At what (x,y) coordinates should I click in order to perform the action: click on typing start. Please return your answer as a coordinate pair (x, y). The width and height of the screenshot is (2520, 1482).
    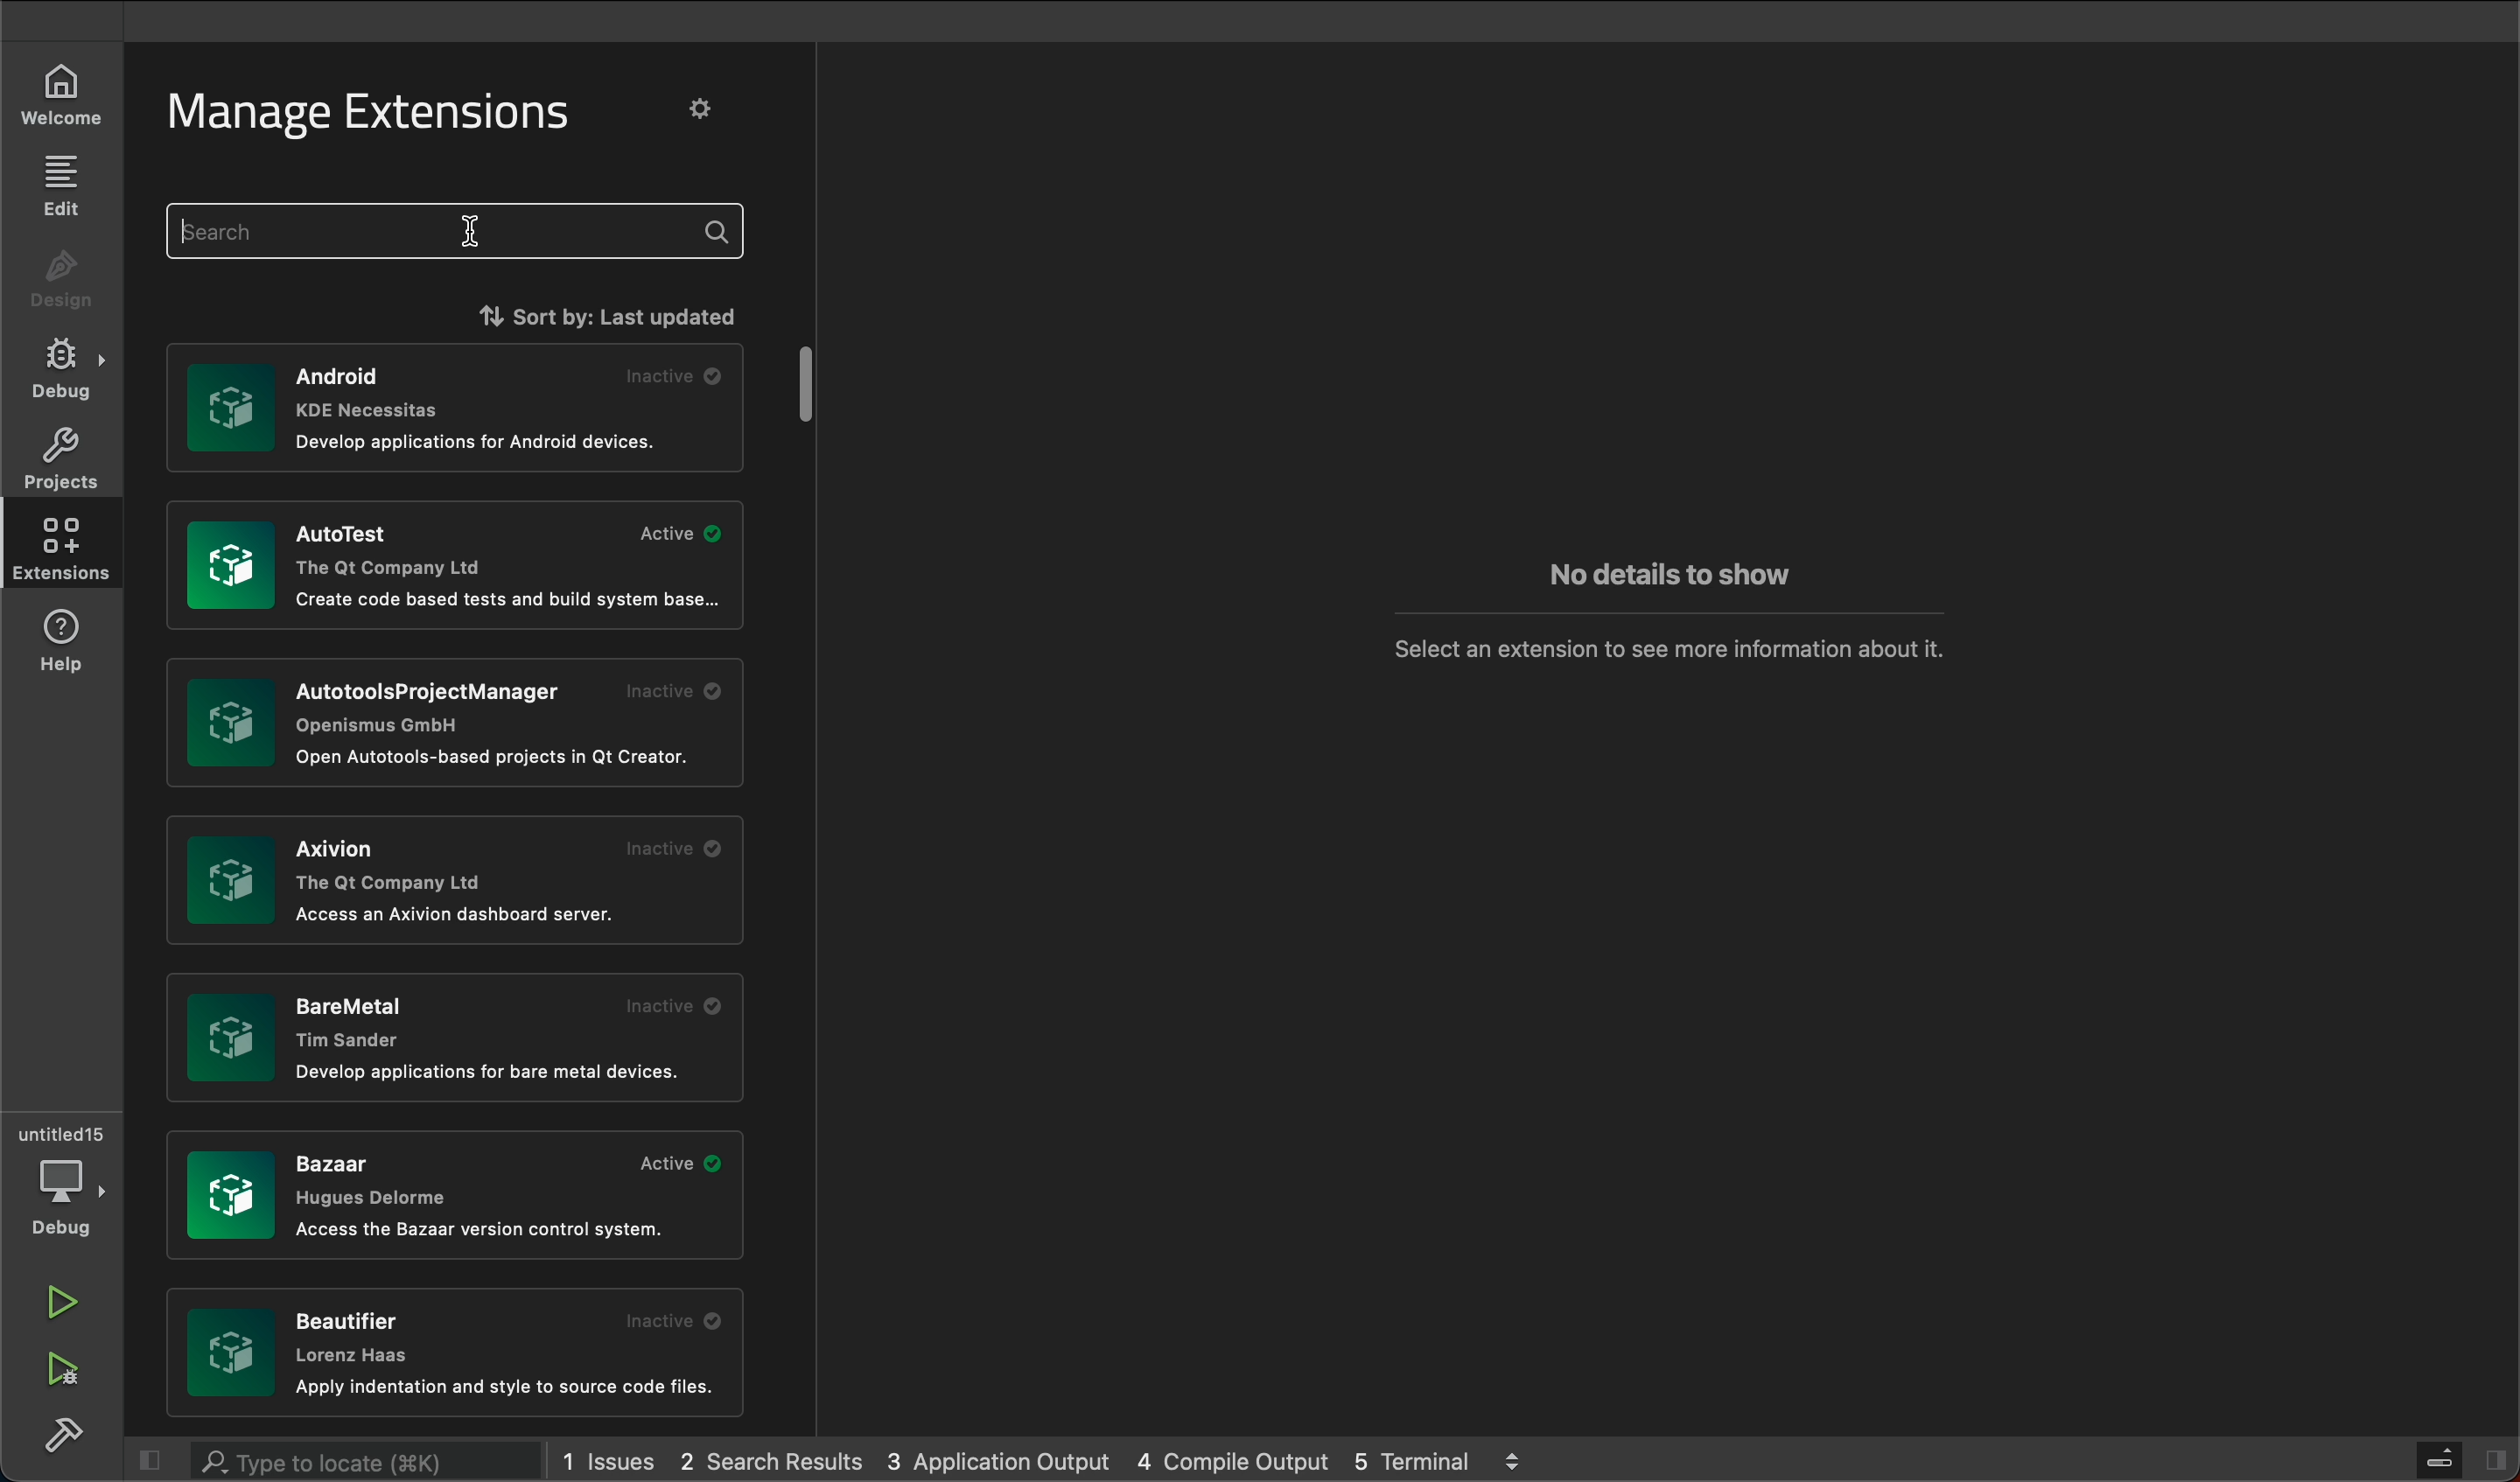
    Looking at the image, I should click on (459, 229).